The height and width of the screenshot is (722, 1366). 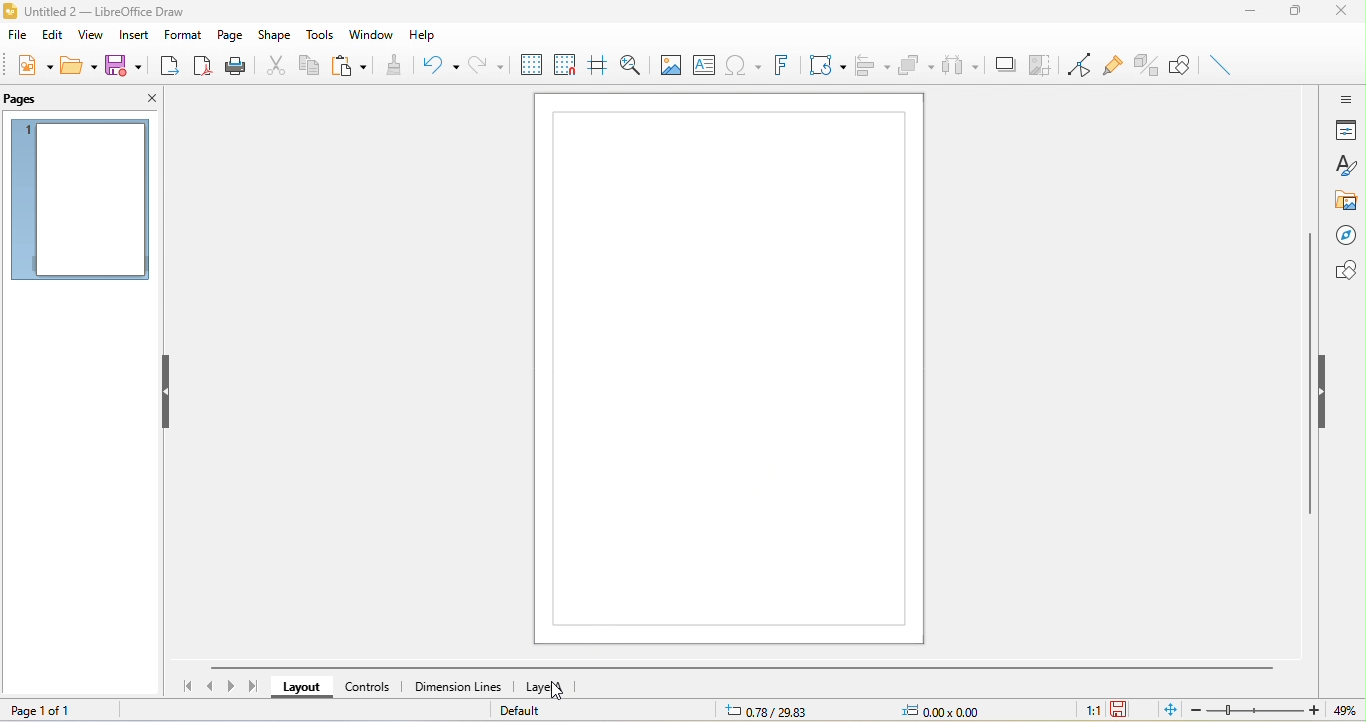 I want to click on fontwork text, so click(x=776, y=65).